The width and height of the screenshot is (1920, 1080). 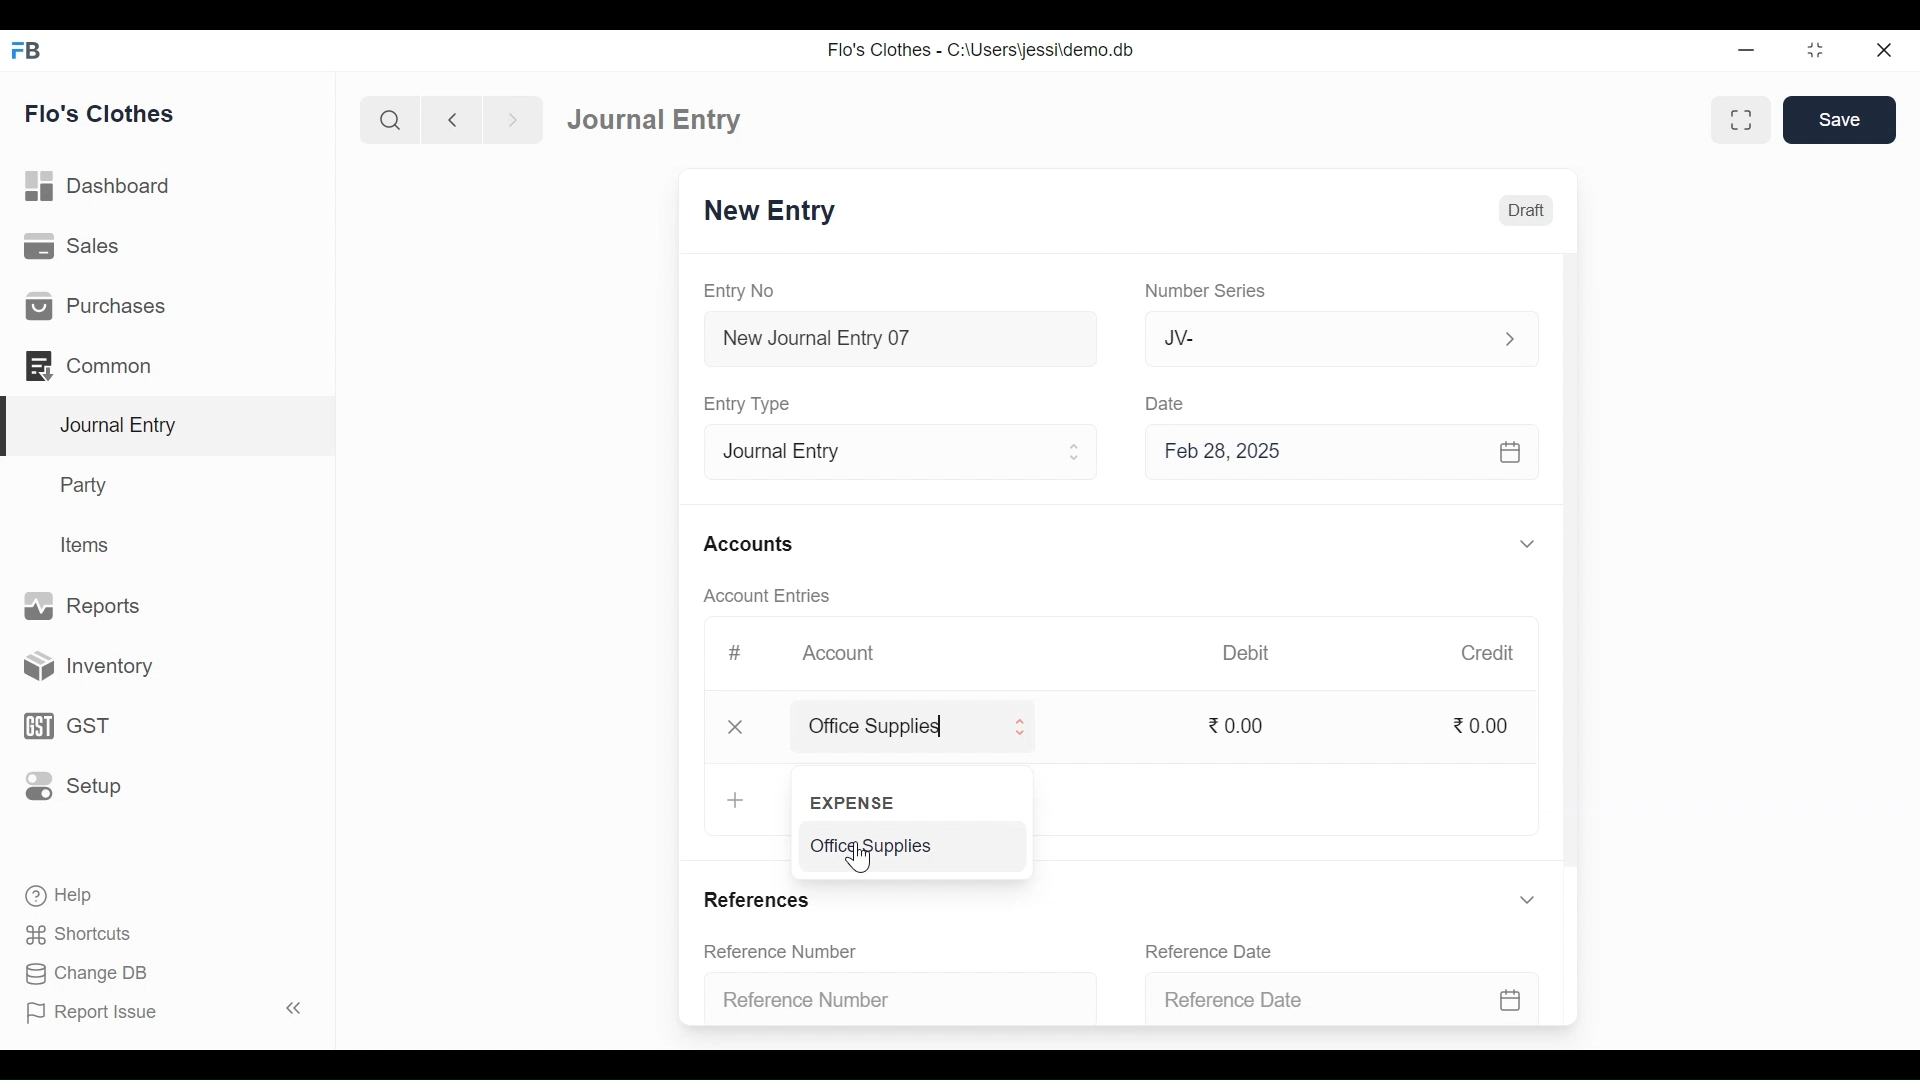 What do you see at coordinates (1485, 726) in the screenshot?
I see `0.00` at bounding box center [1485, 726].